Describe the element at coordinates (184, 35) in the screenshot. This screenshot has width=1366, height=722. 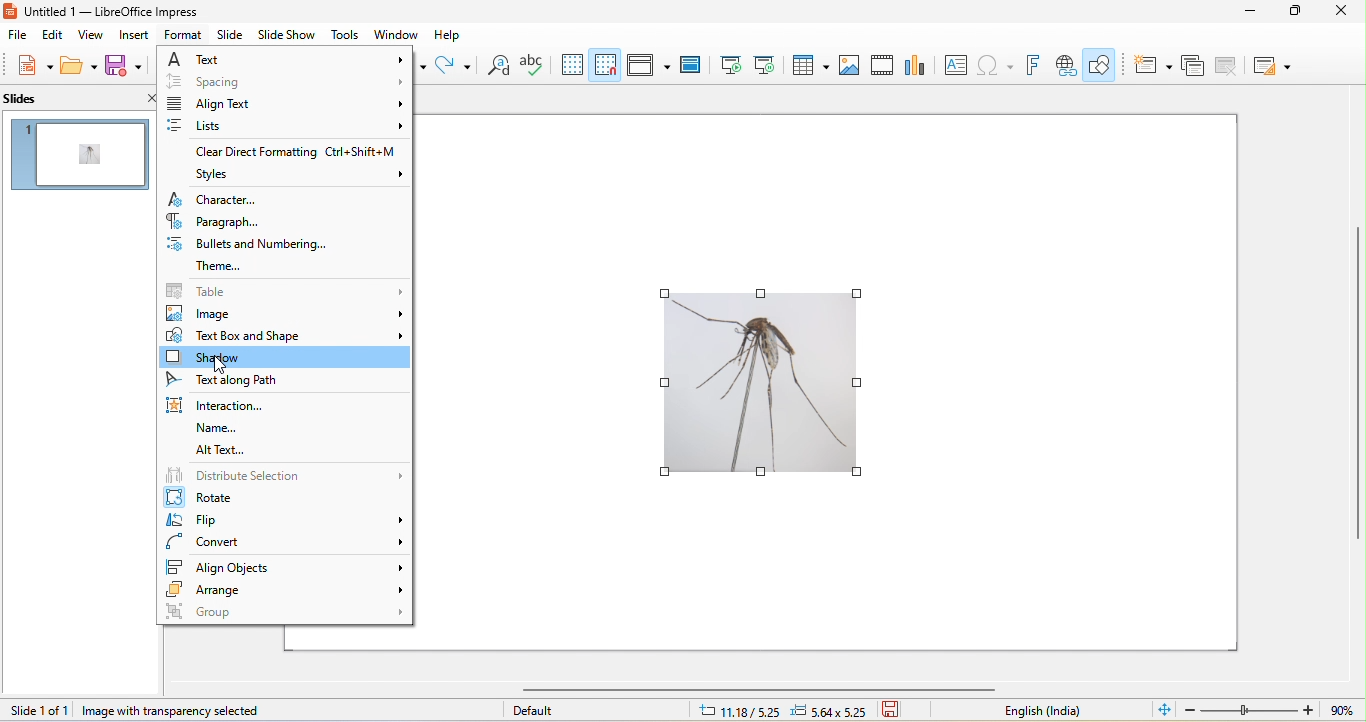
I see `format` at that location.